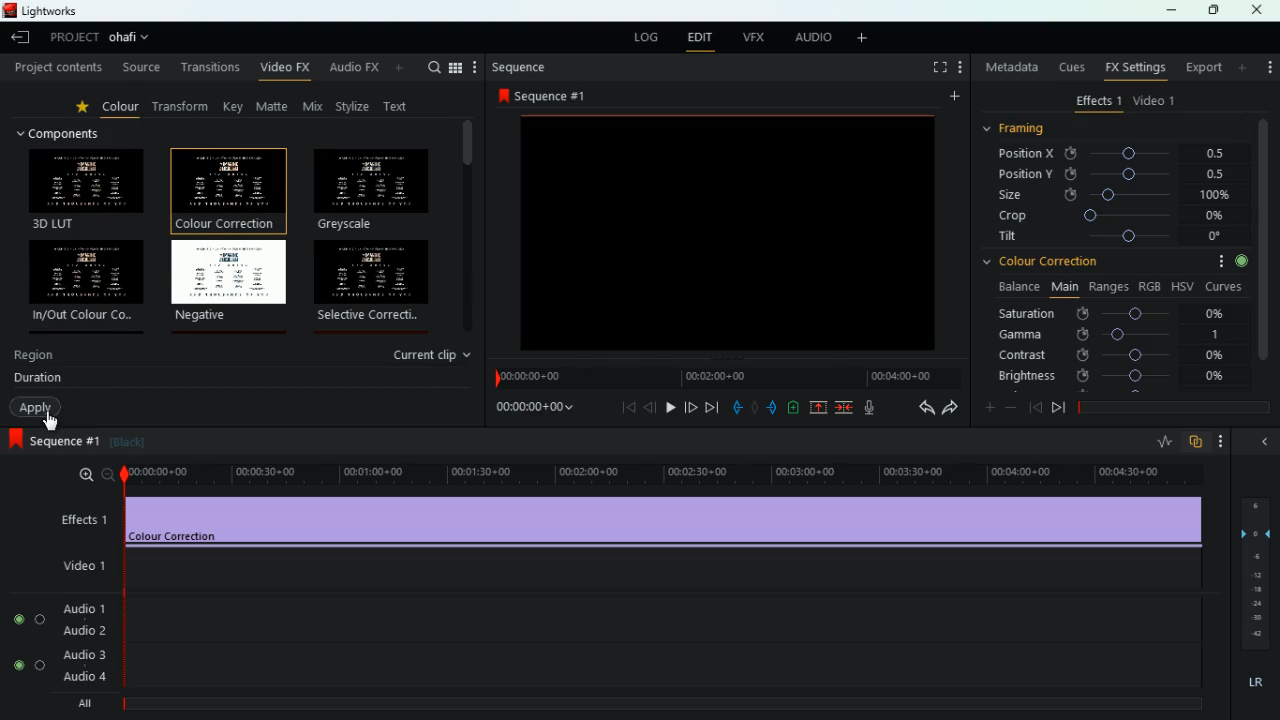  What do you see at coordinates (27, 627) in the screenshot?
I see `radio button` at bounding box center [27, 627].